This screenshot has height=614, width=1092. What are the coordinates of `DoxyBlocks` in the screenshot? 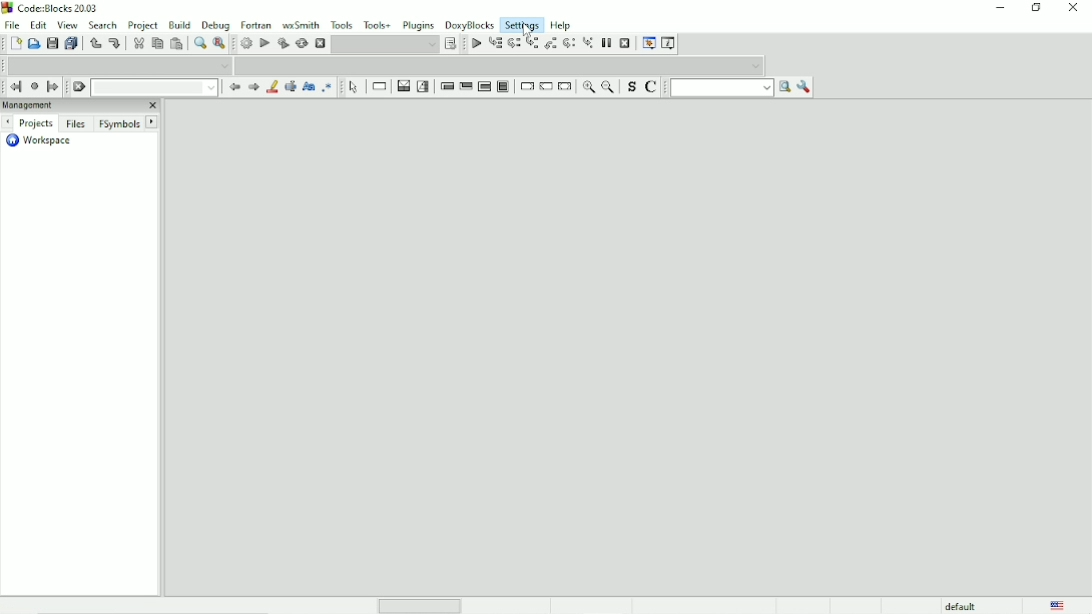 It's located at (470, 25).